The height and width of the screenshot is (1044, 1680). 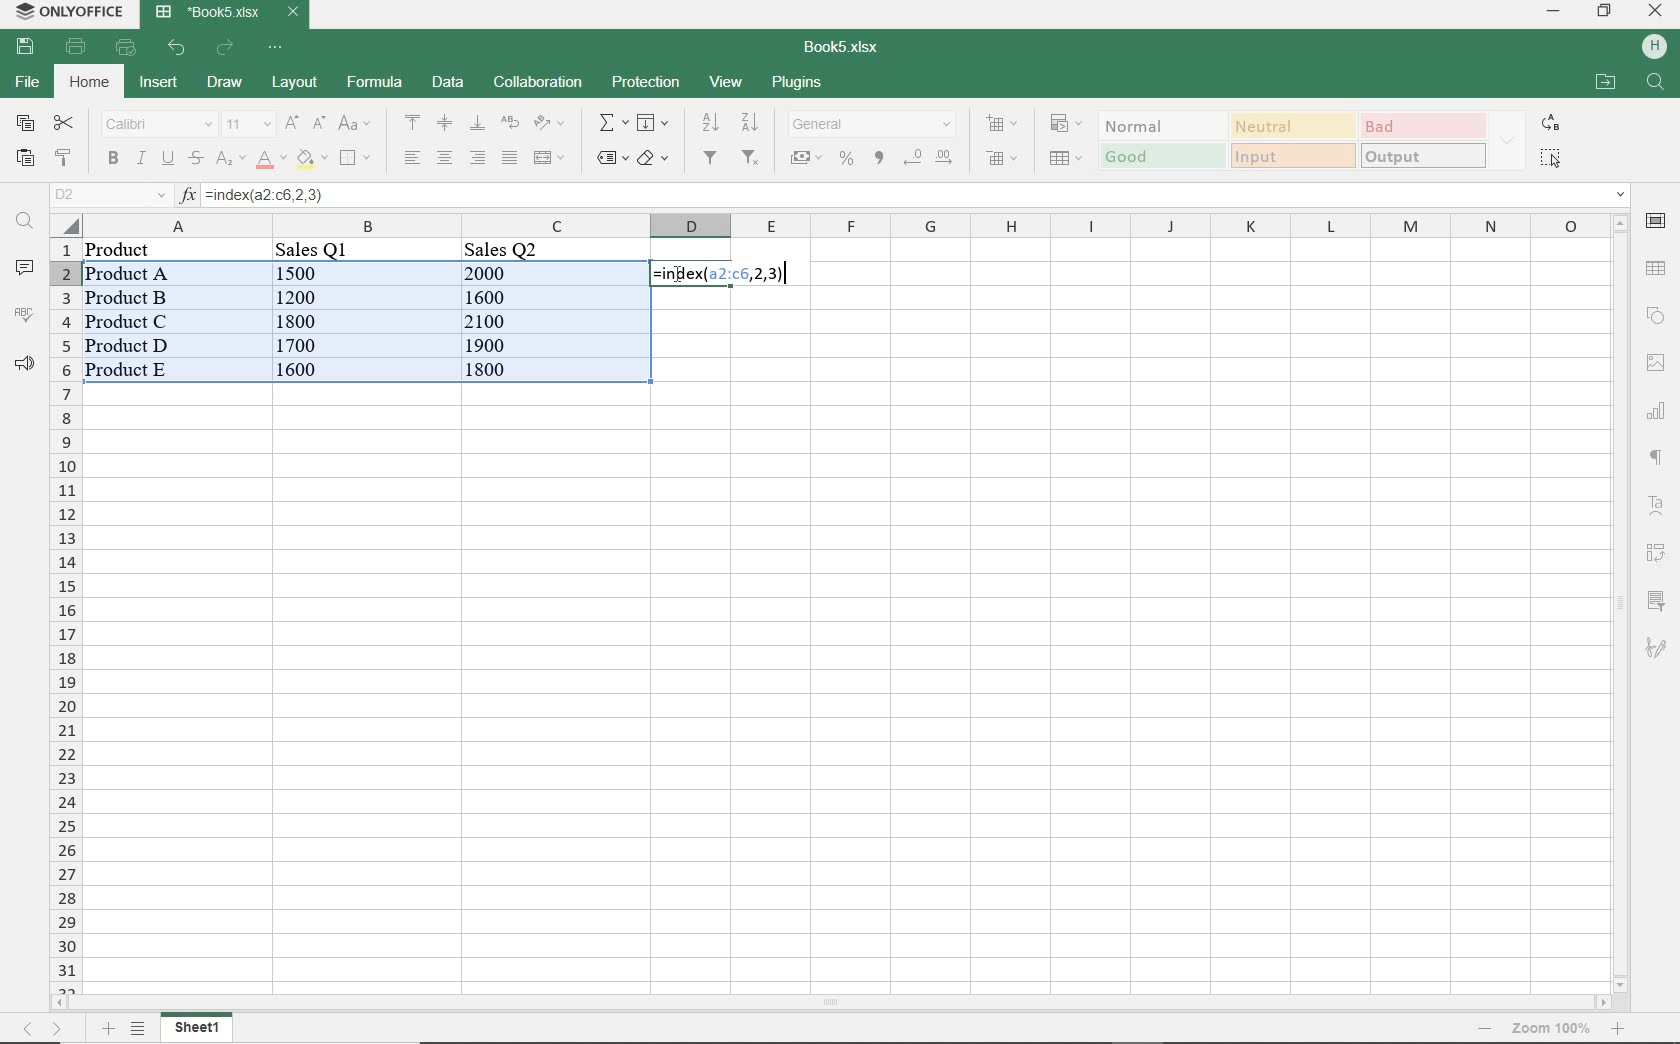 What do you see at coordinates (1157, 125) in the screenshot?
I see `normal` at bounding box center [1157, 125].